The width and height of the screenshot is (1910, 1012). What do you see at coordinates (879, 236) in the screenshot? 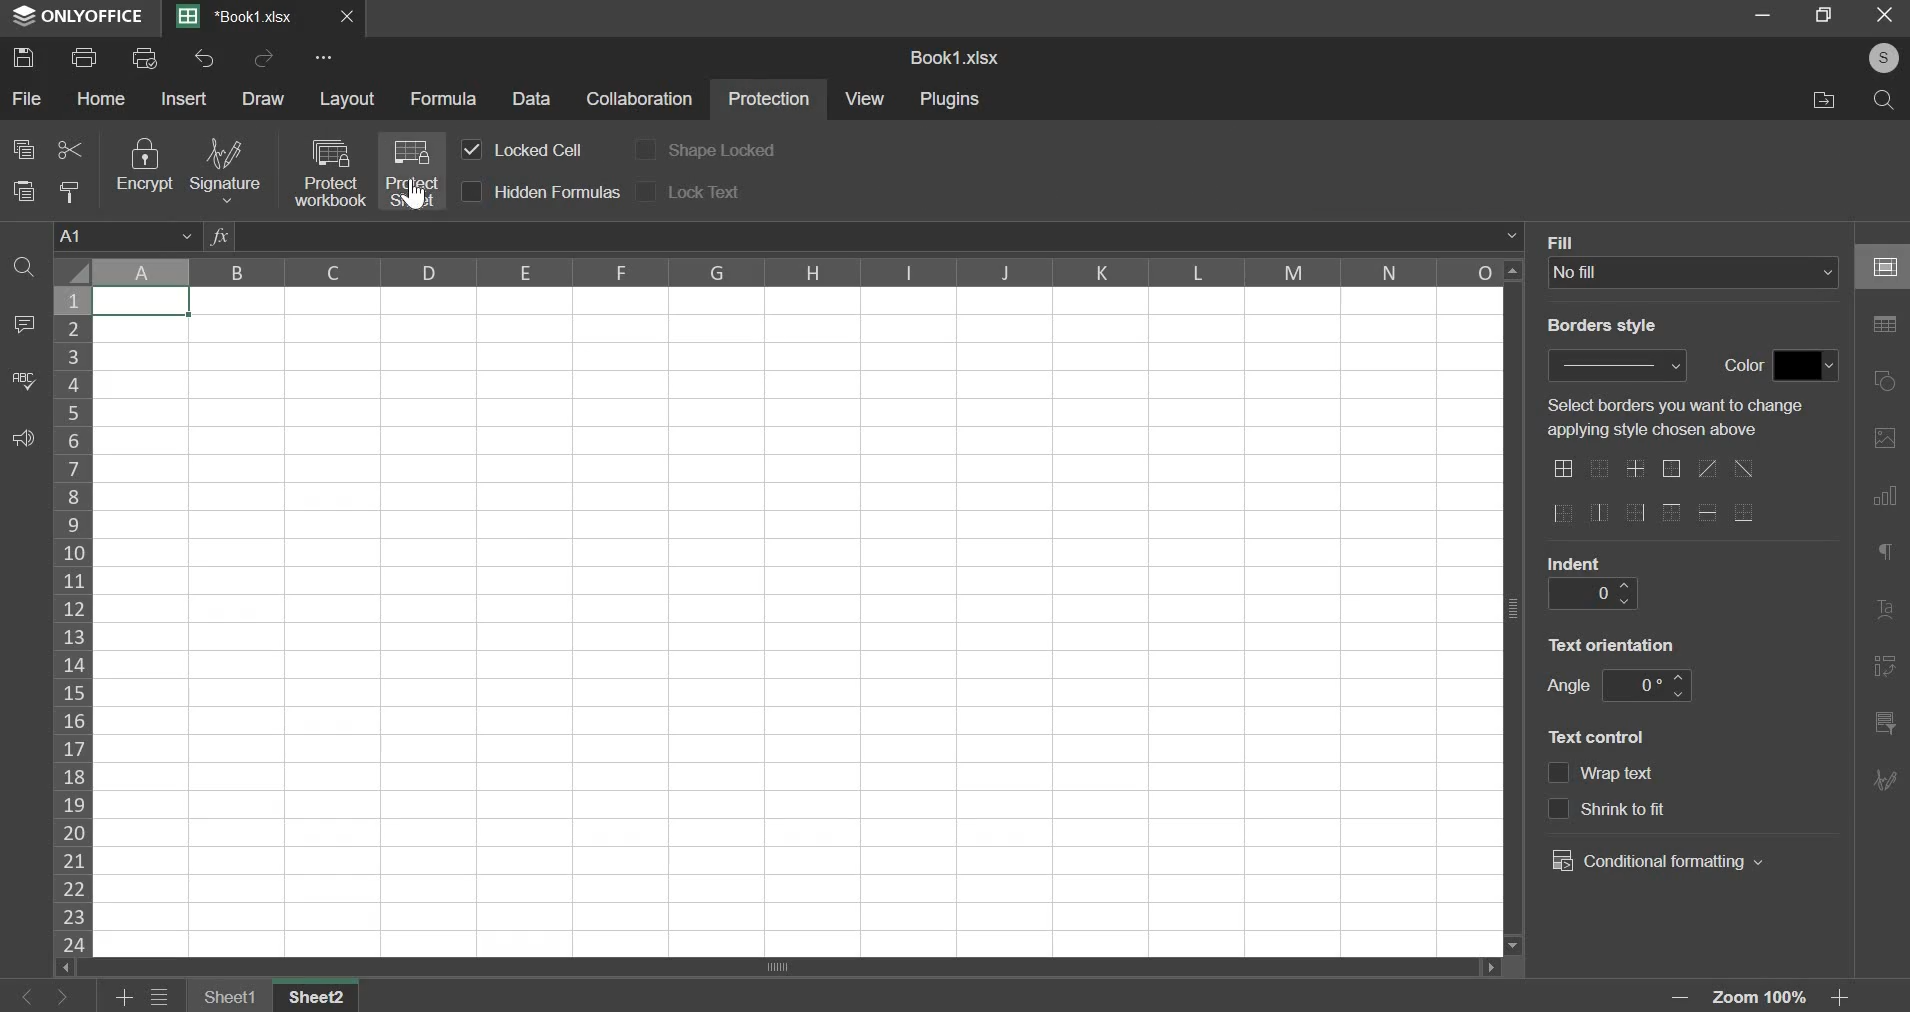
I see `formula bar` at bounding box center [879, 236].